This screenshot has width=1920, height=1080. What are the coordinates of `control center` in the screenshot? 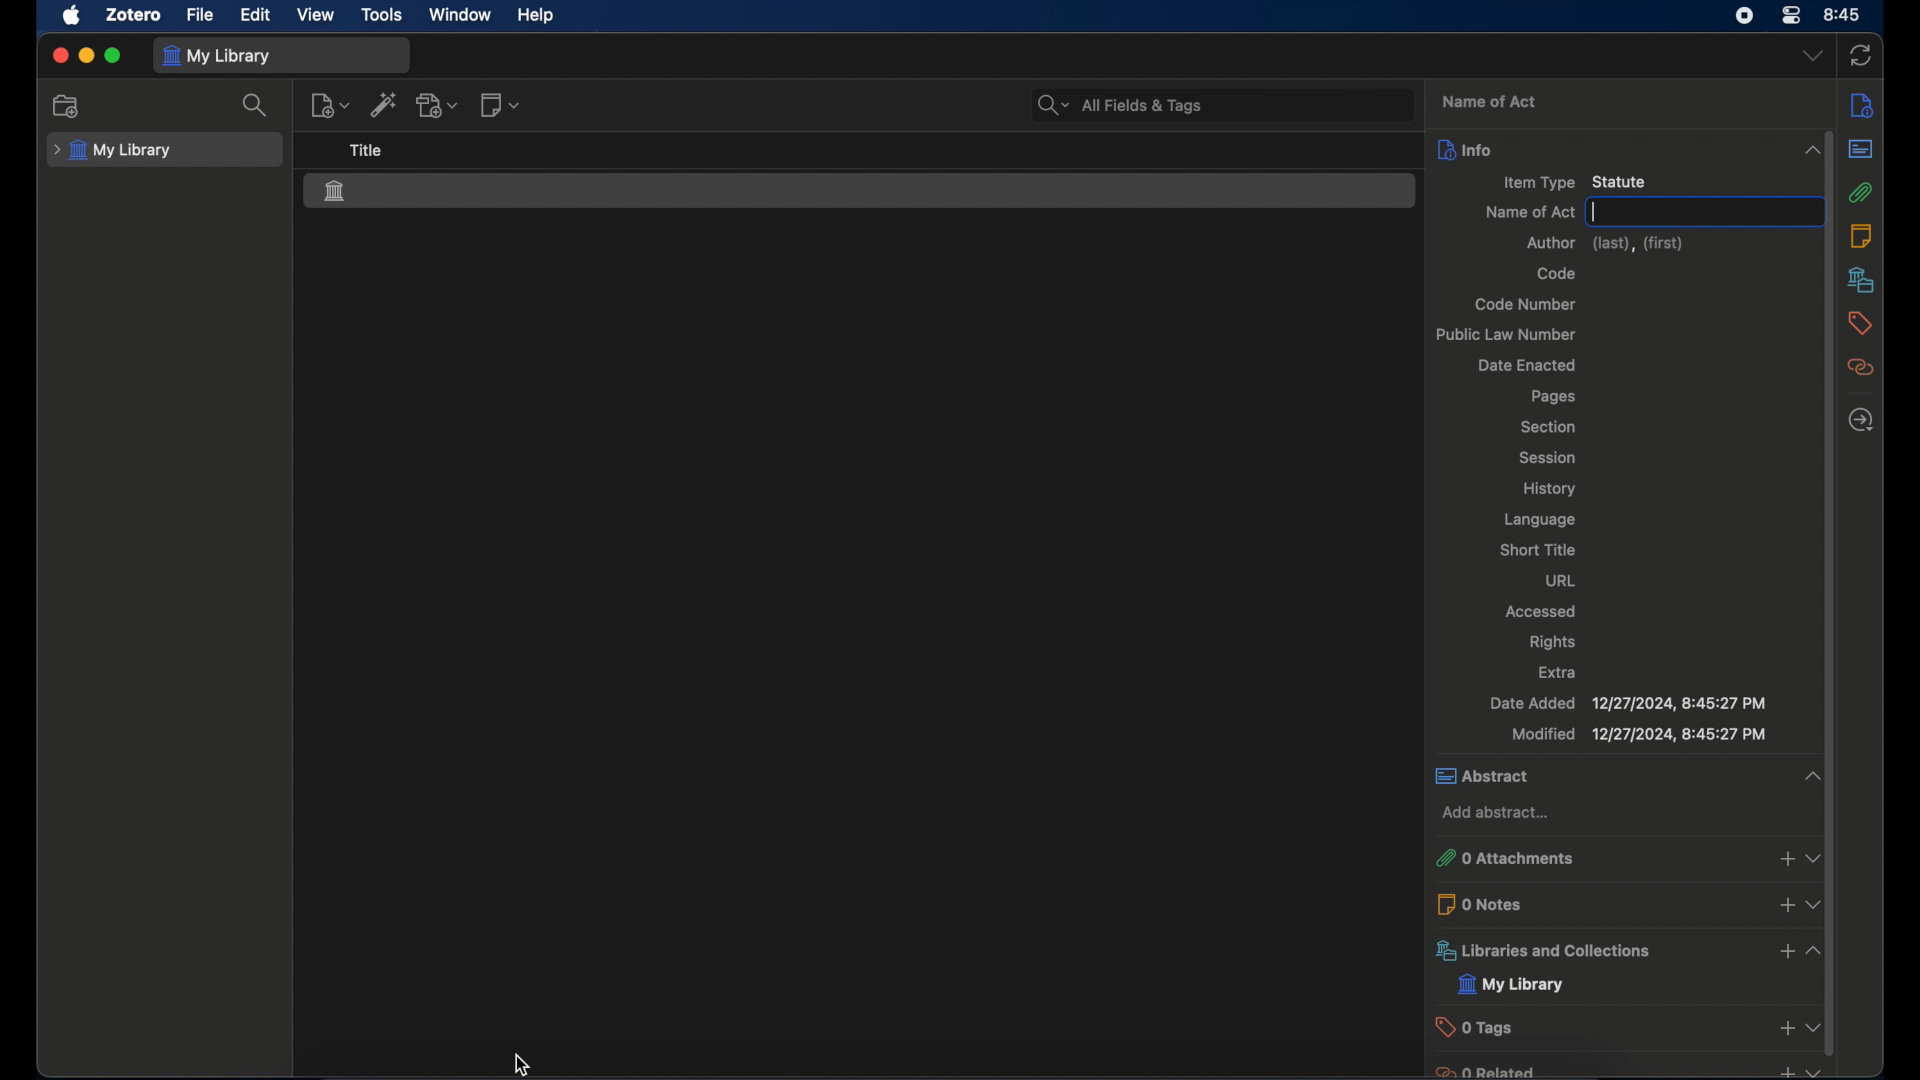 It's located at (1744, 16).